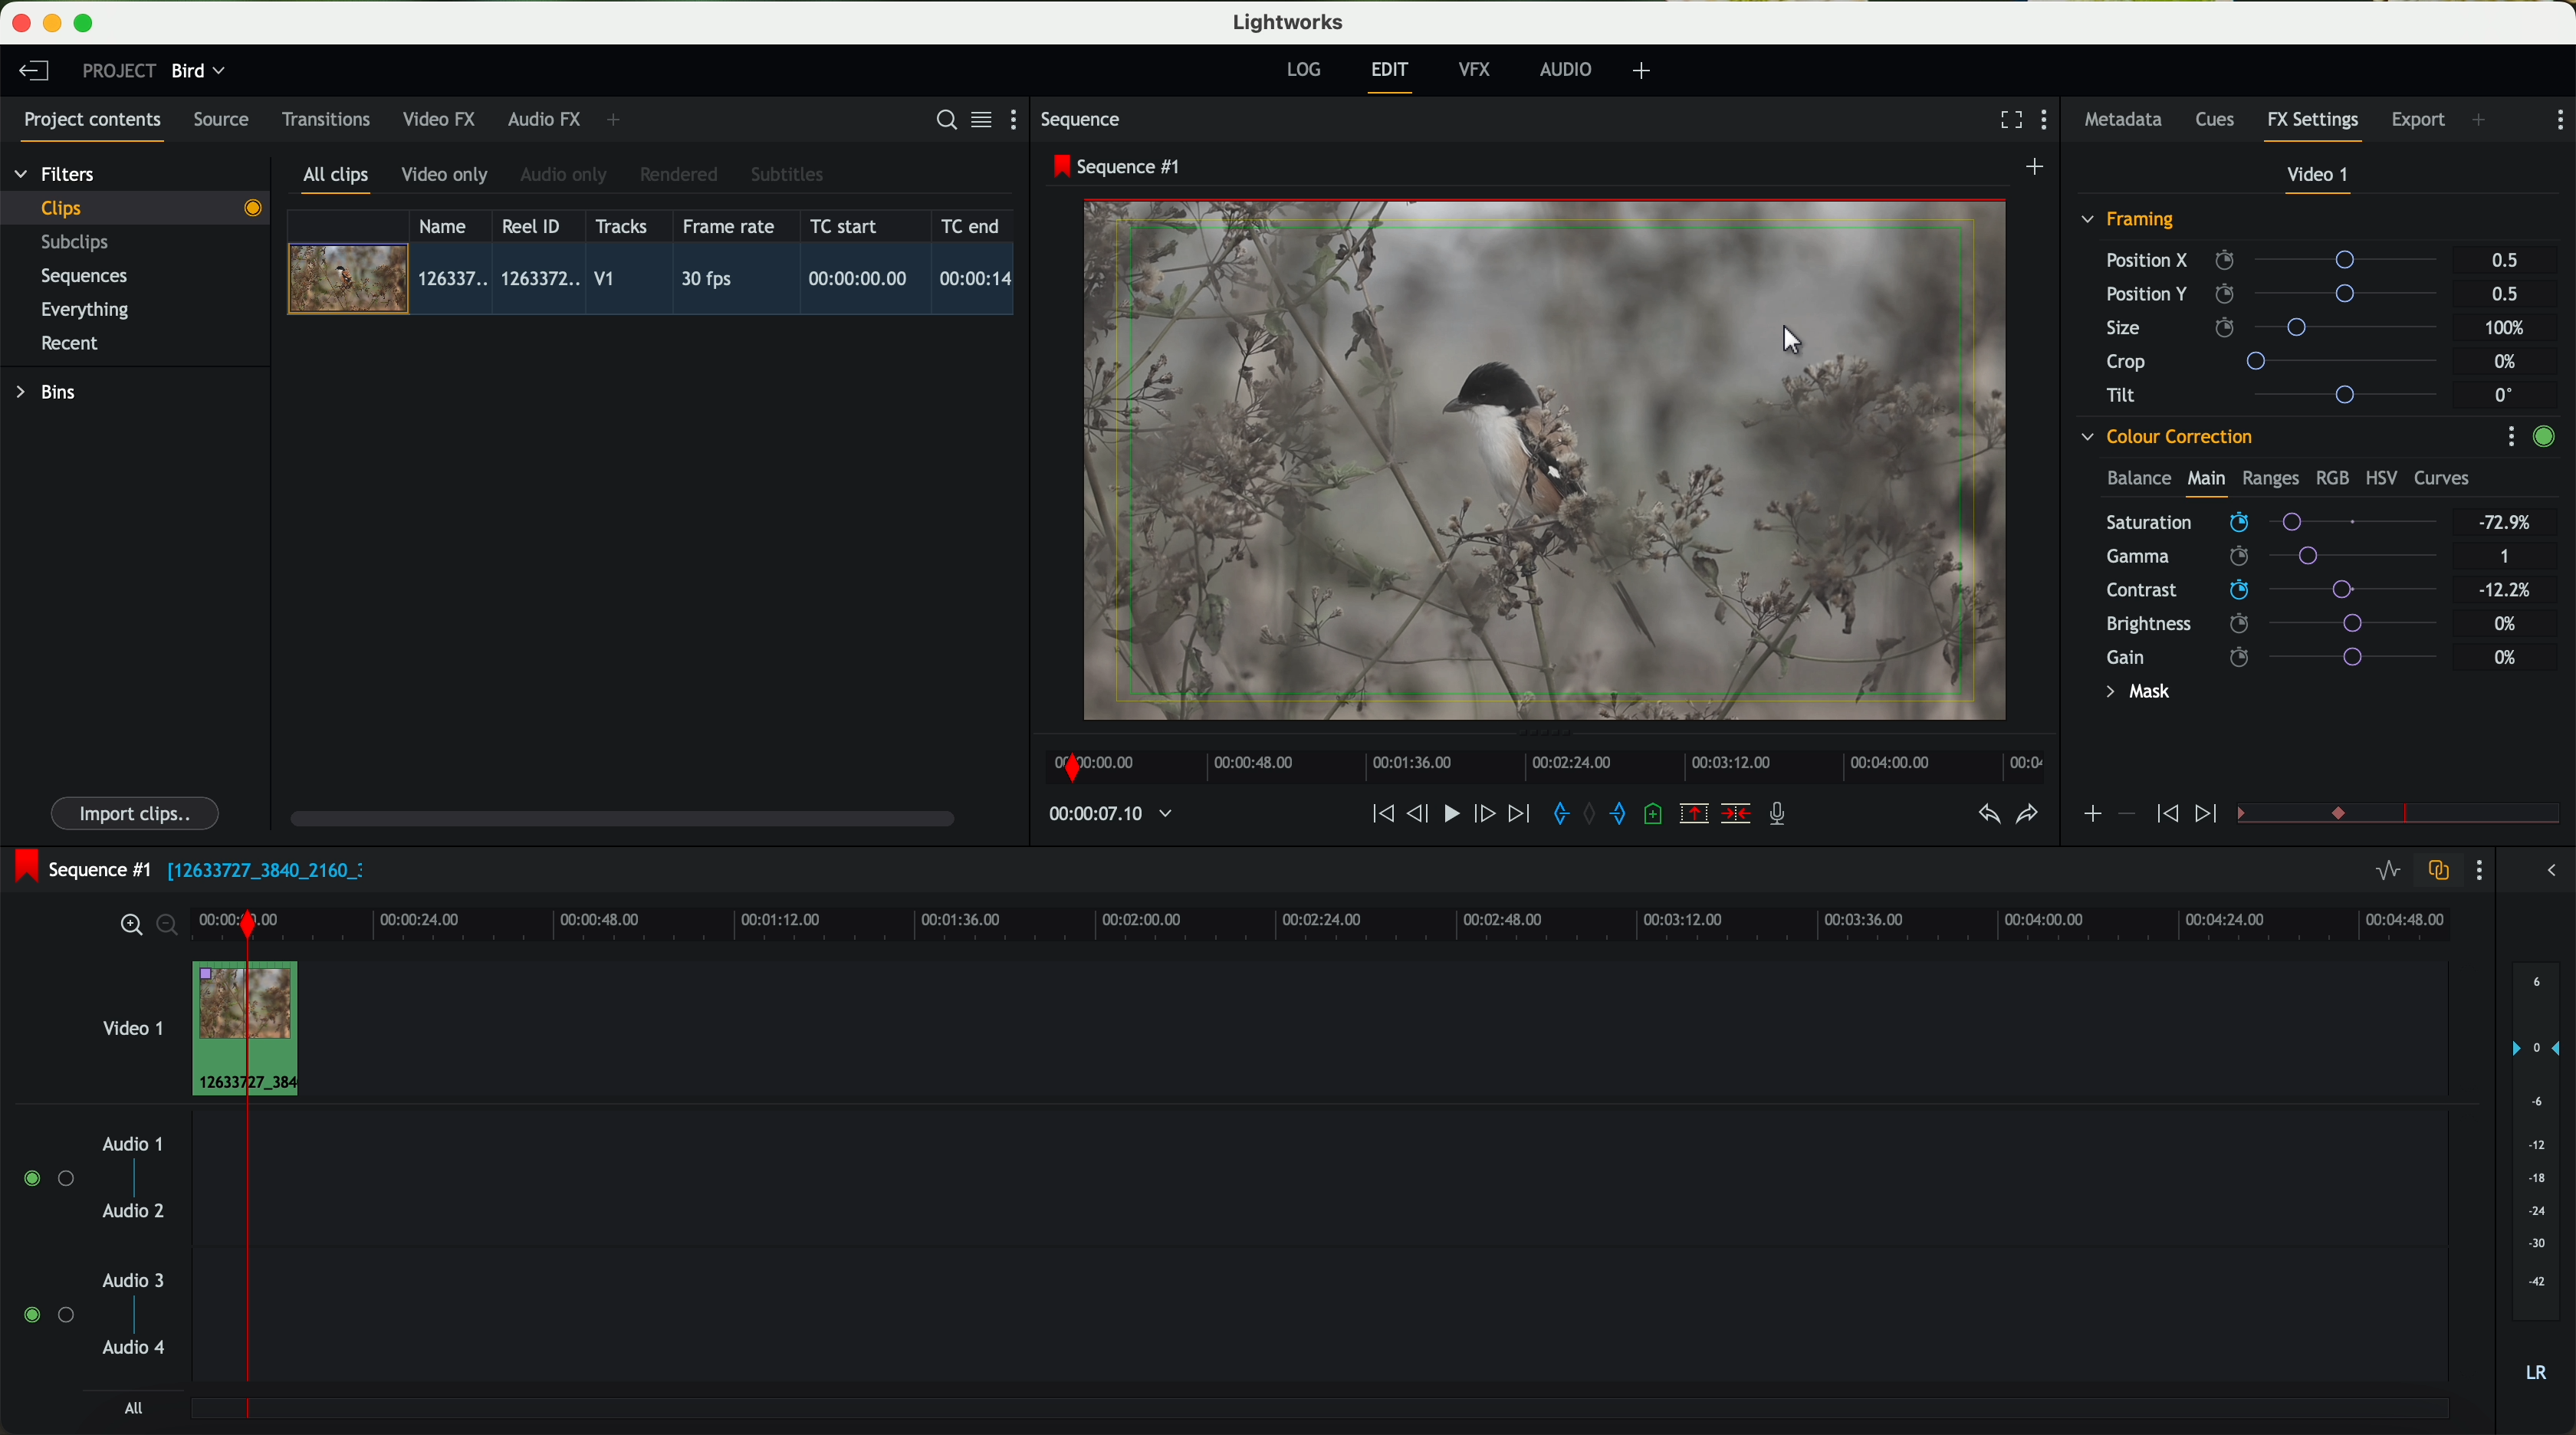 This screenshot has width=2576, height=1435. I want to click on maximize program, so click(87, 24).